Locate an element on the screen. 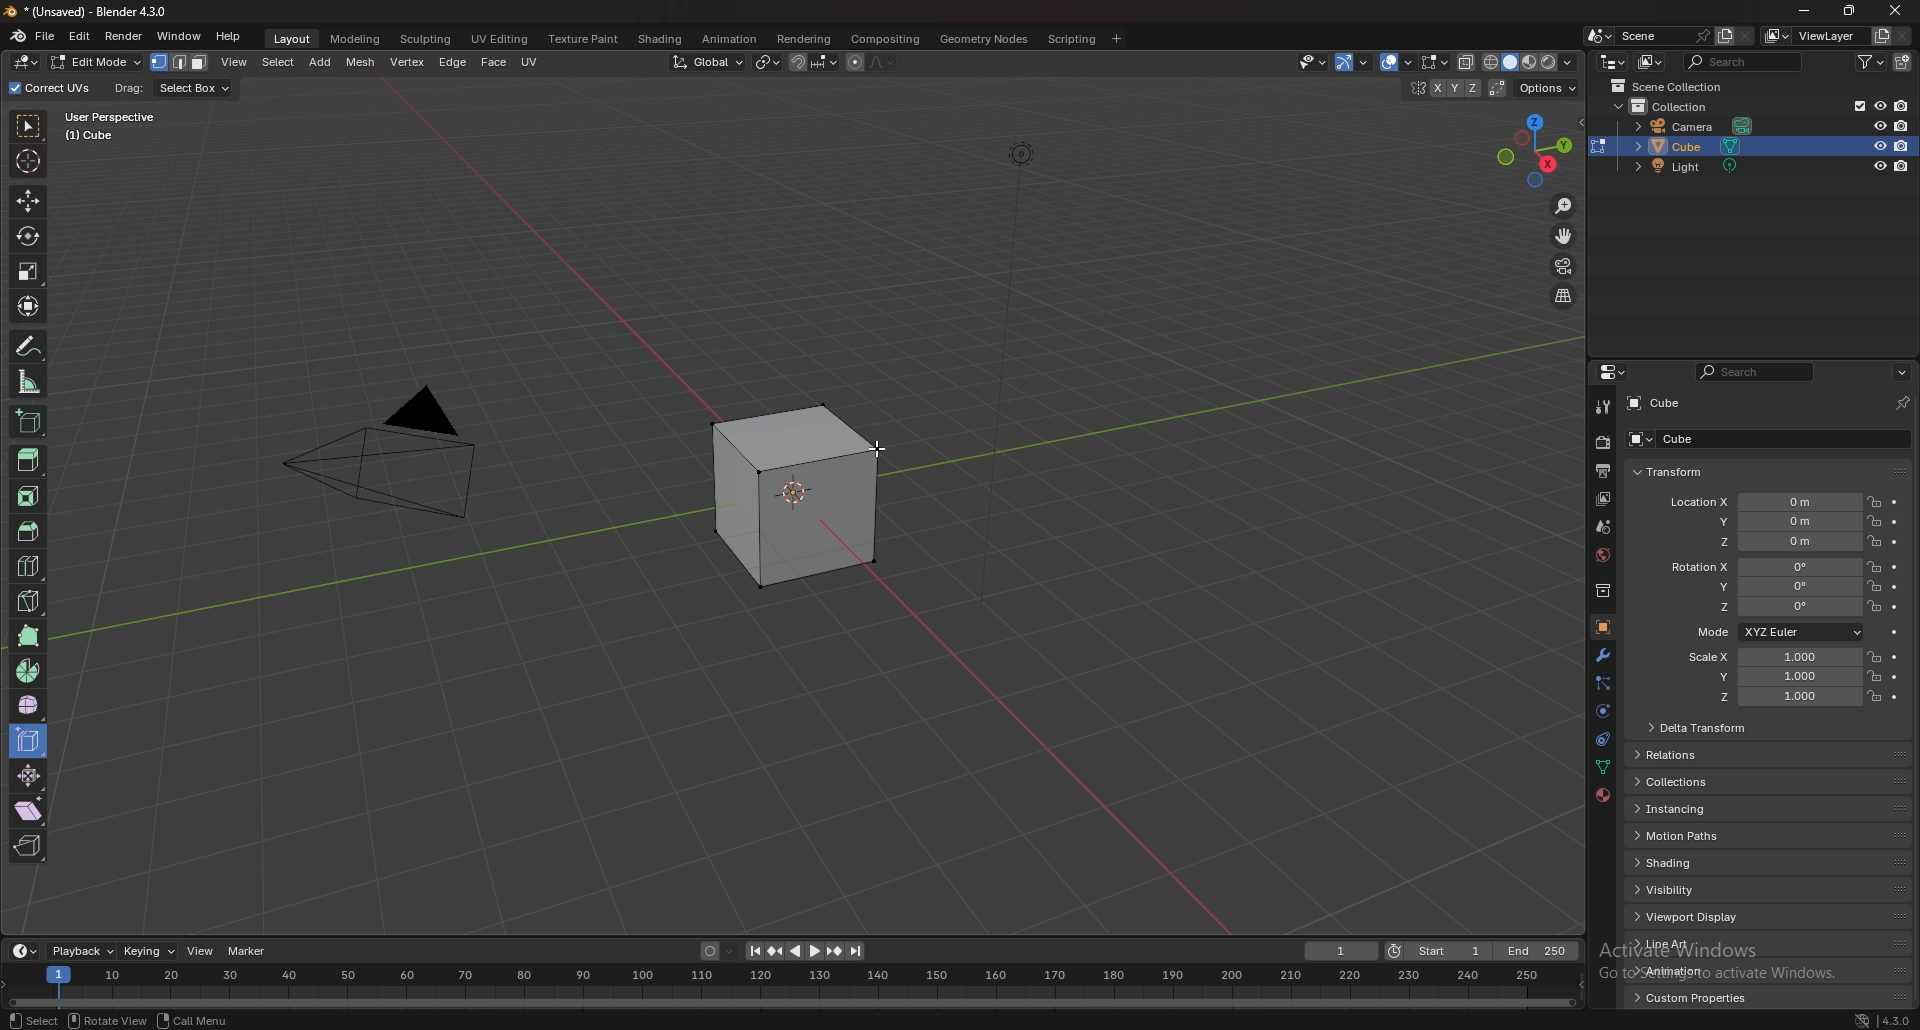 This screenshot has width=1920, height=1030. line art is located at coordinates (1685, 945).